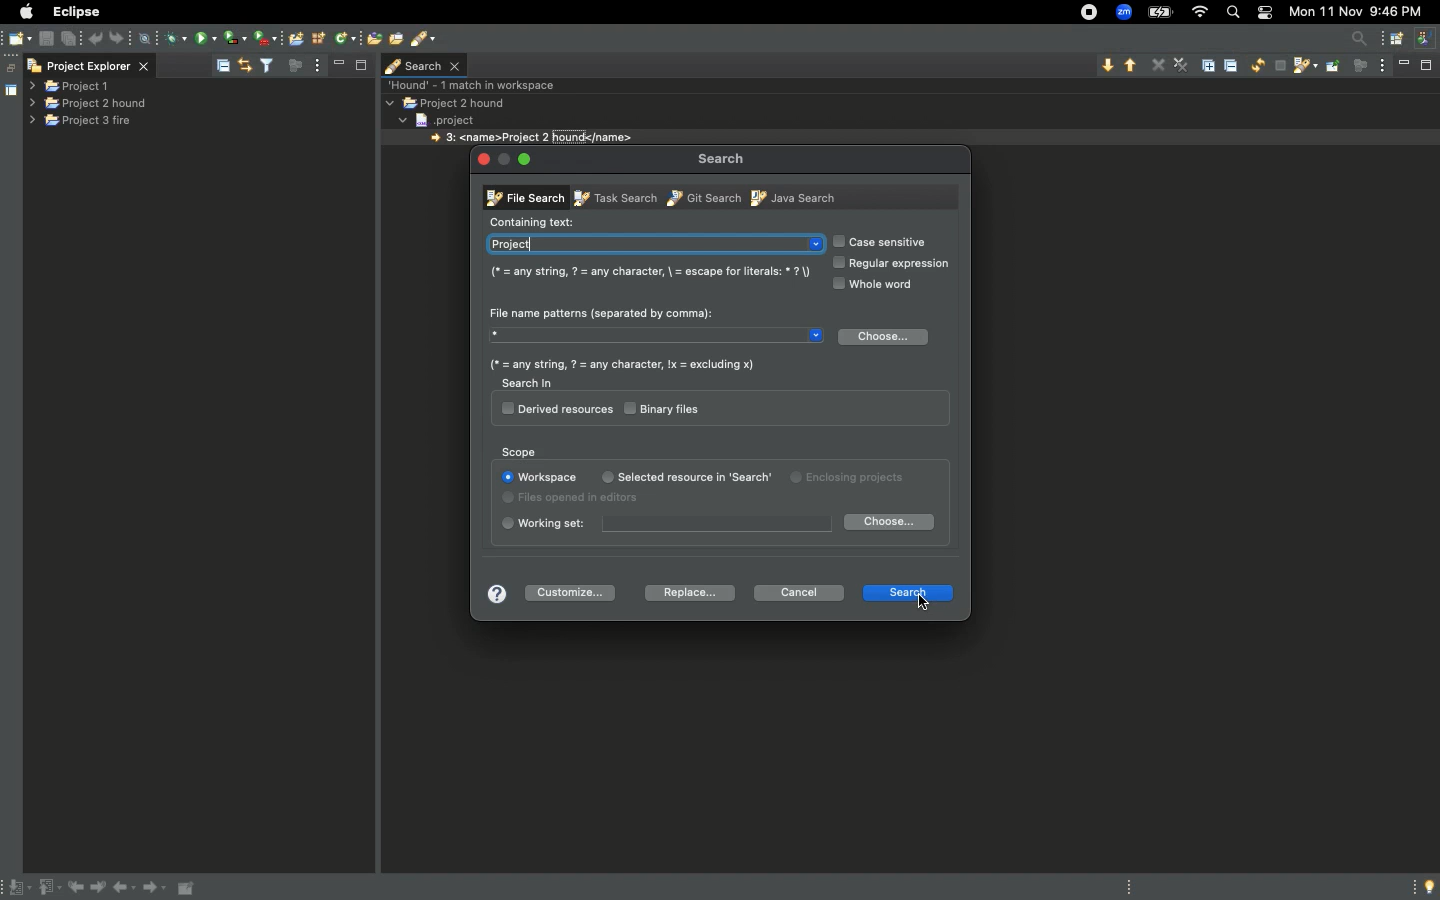  Describe the element at coordinates (663, 476) in the screenshot. I see `Selected resources` at that location.